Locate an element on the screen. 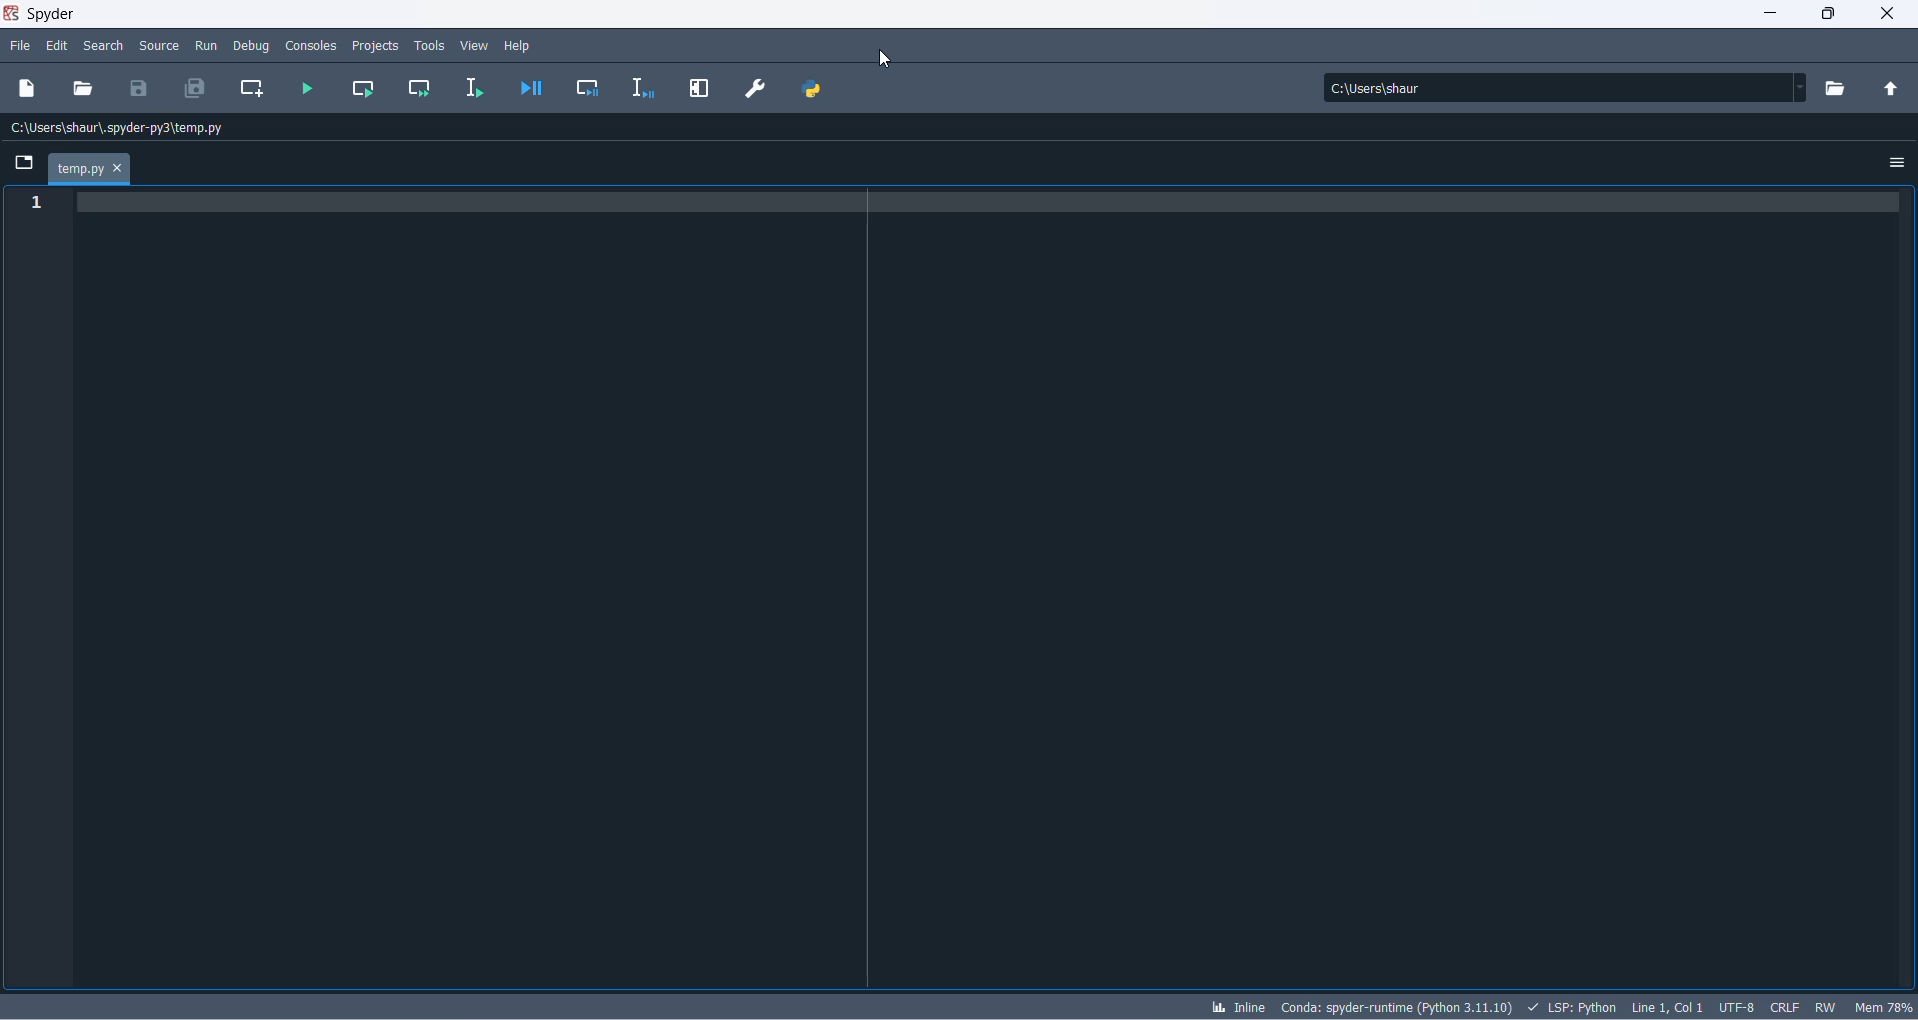 This screenshot has height=1020, width=1918. file control is located at coordinates (1830, 1006).